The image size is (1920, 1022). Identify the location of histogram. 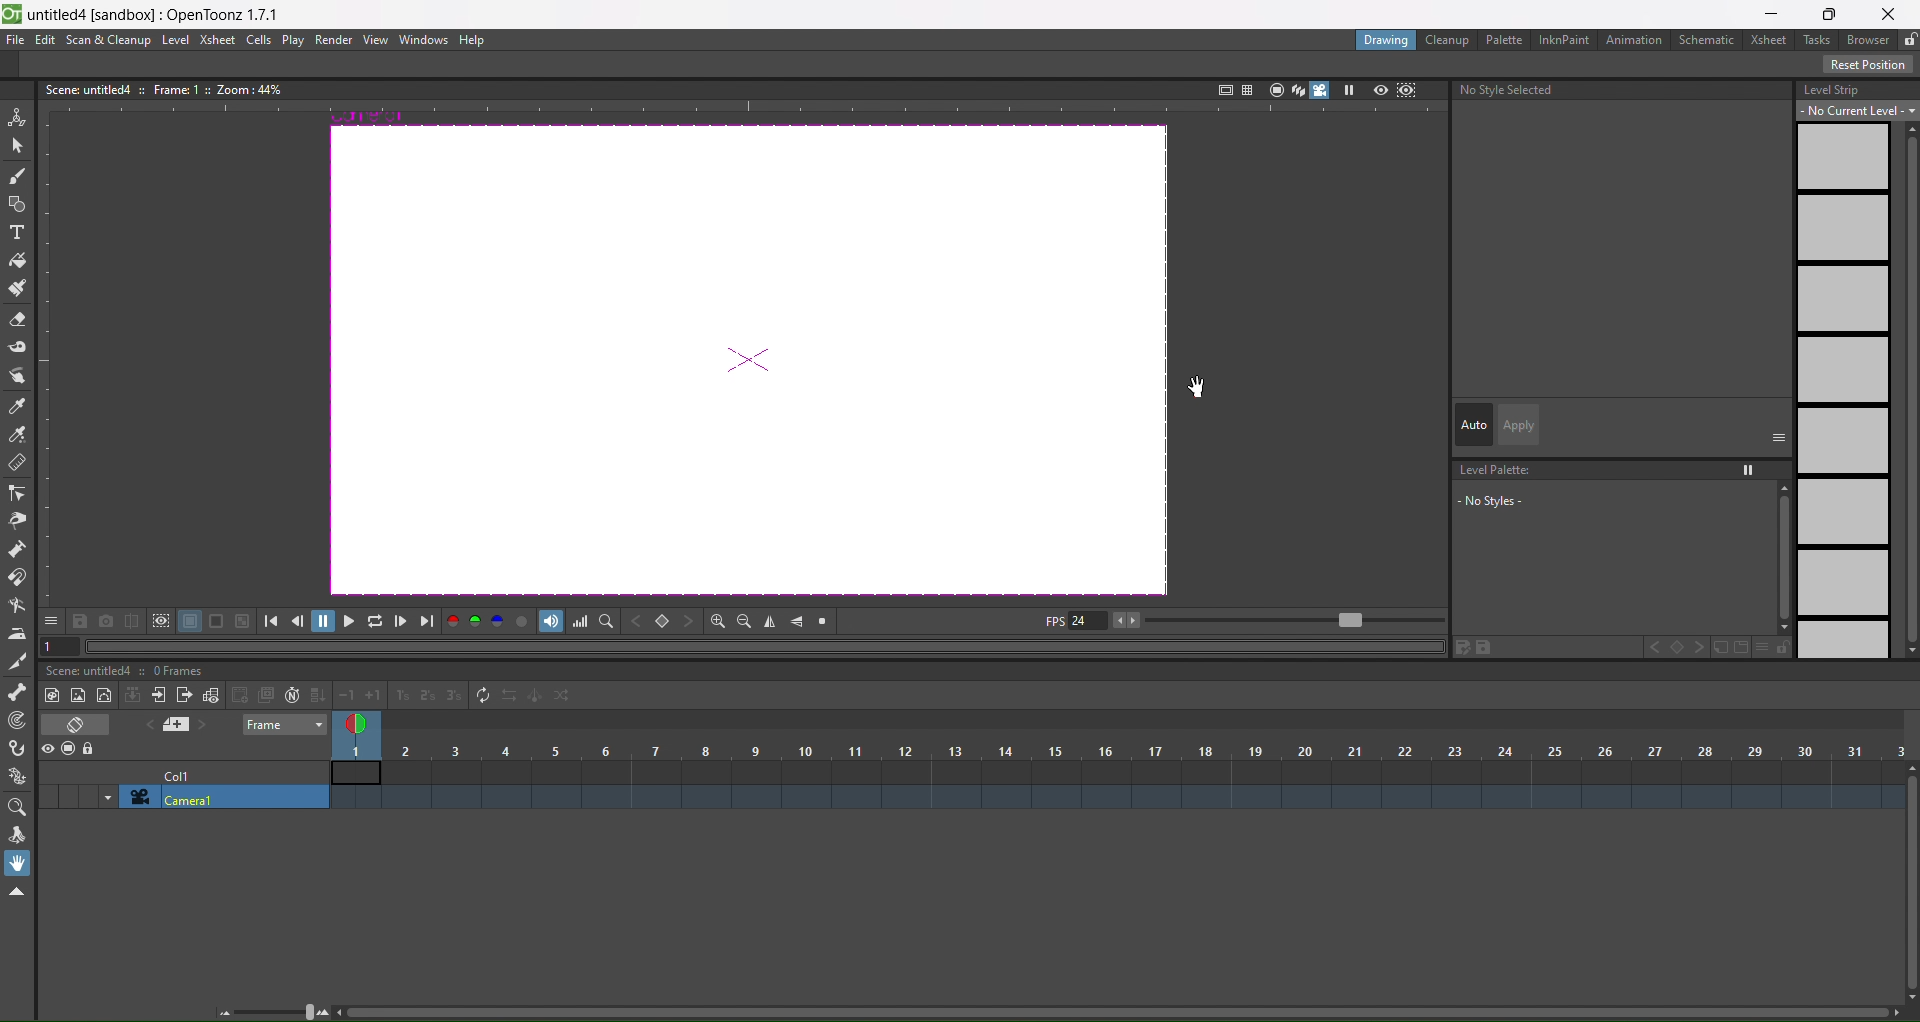
(582, 622).